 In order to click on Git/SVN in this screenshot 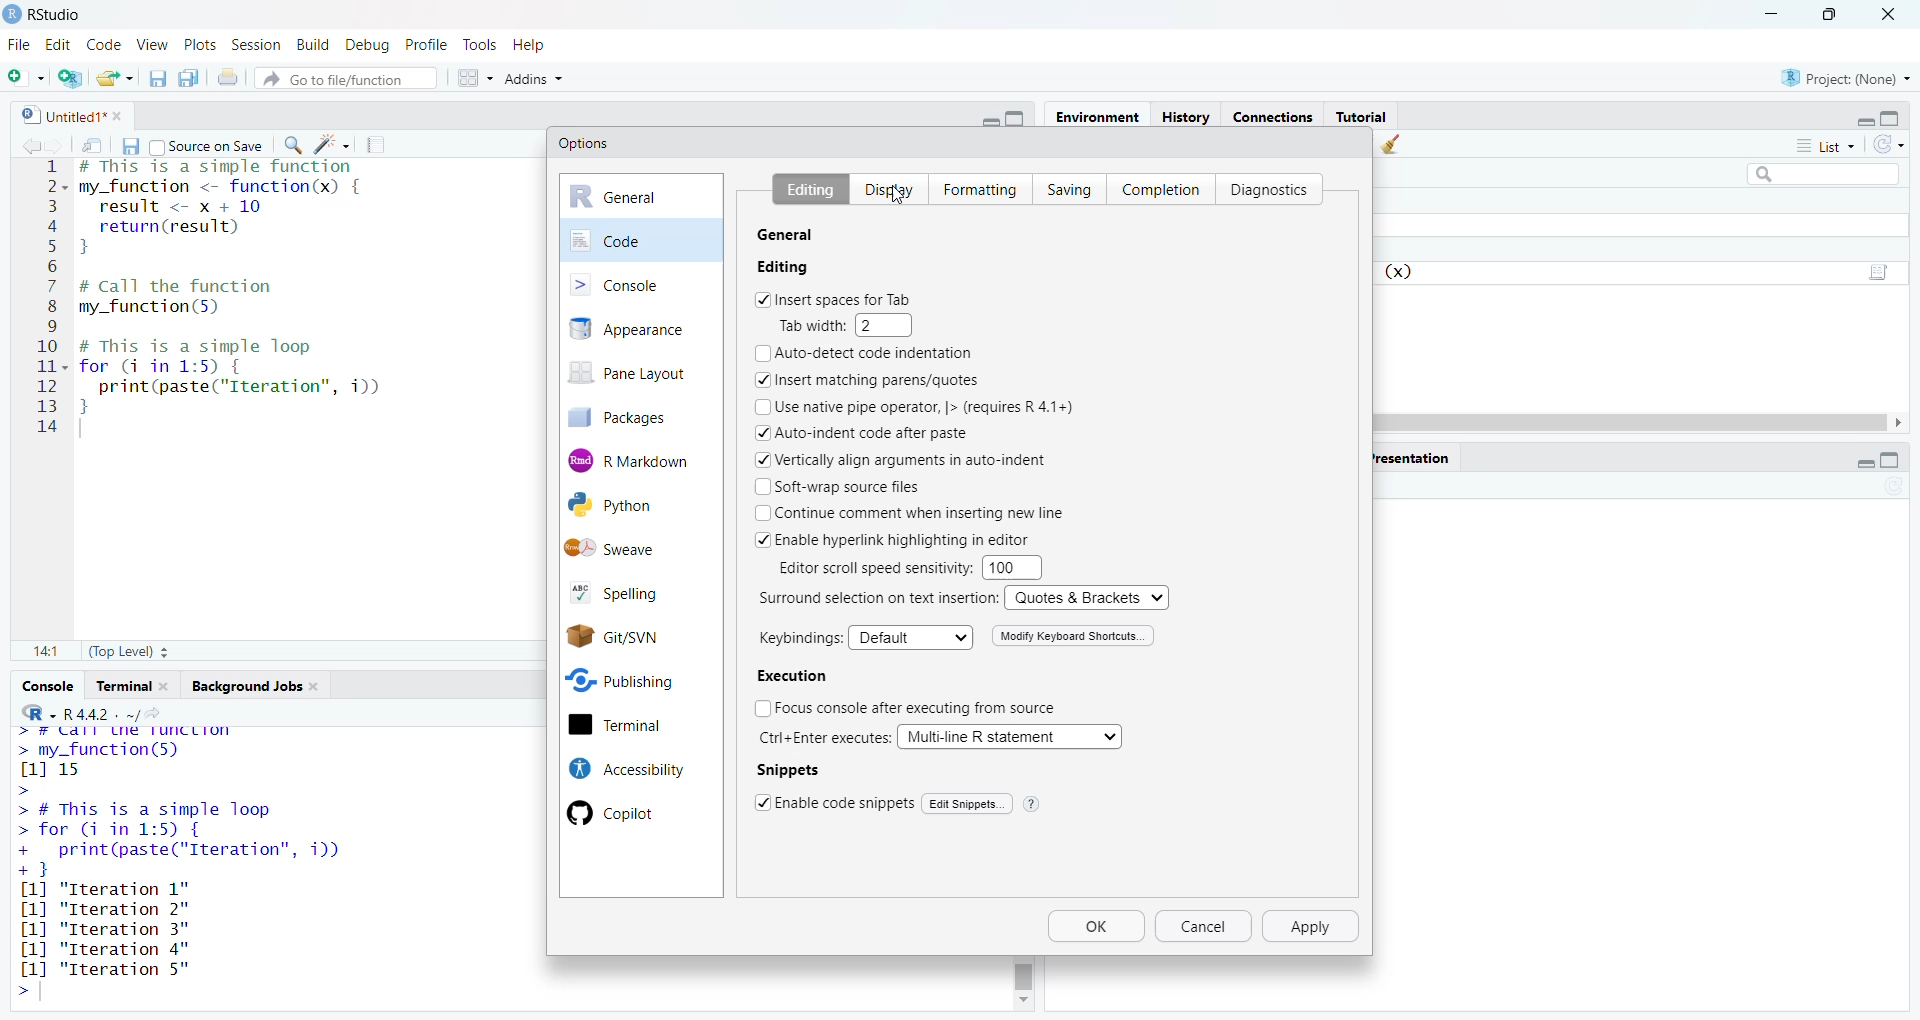, I will do `click(639, 635)`.